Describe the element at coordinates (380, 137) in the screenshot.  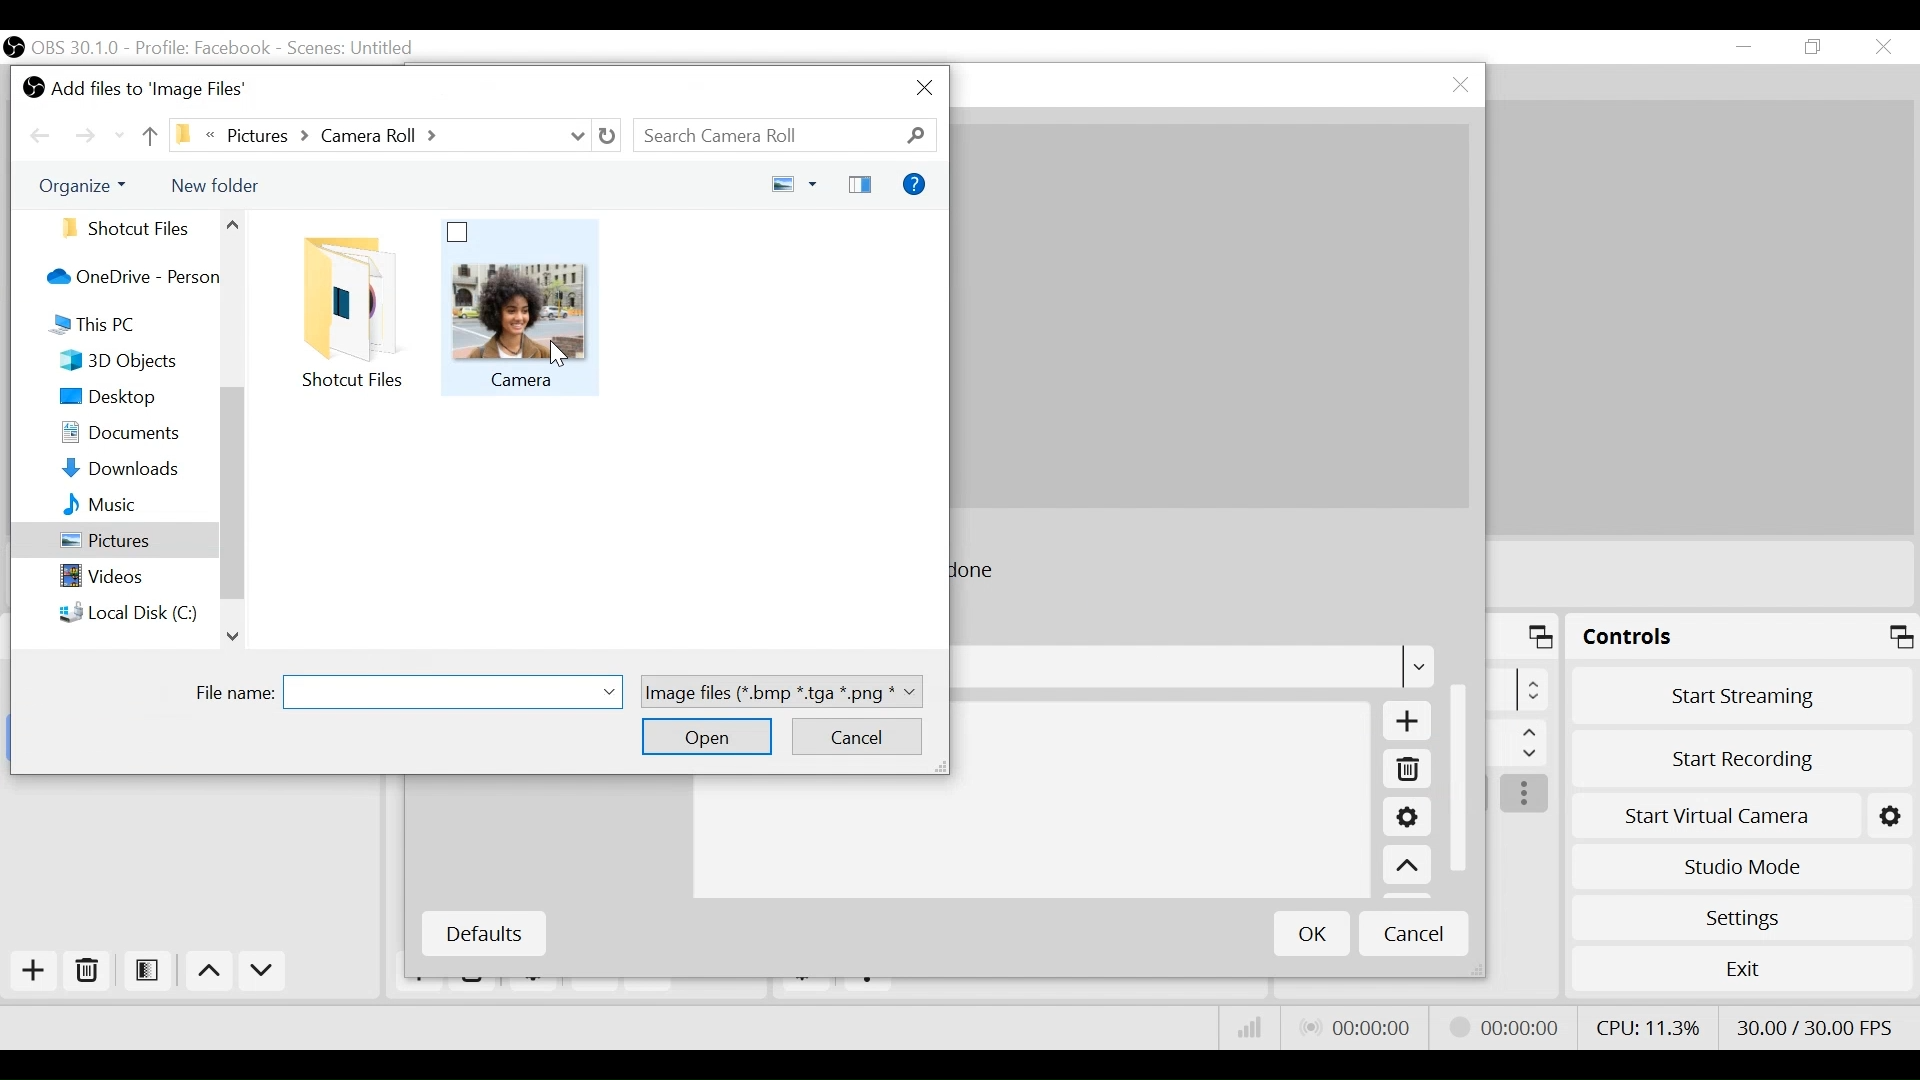
I see `File Path` at that location.